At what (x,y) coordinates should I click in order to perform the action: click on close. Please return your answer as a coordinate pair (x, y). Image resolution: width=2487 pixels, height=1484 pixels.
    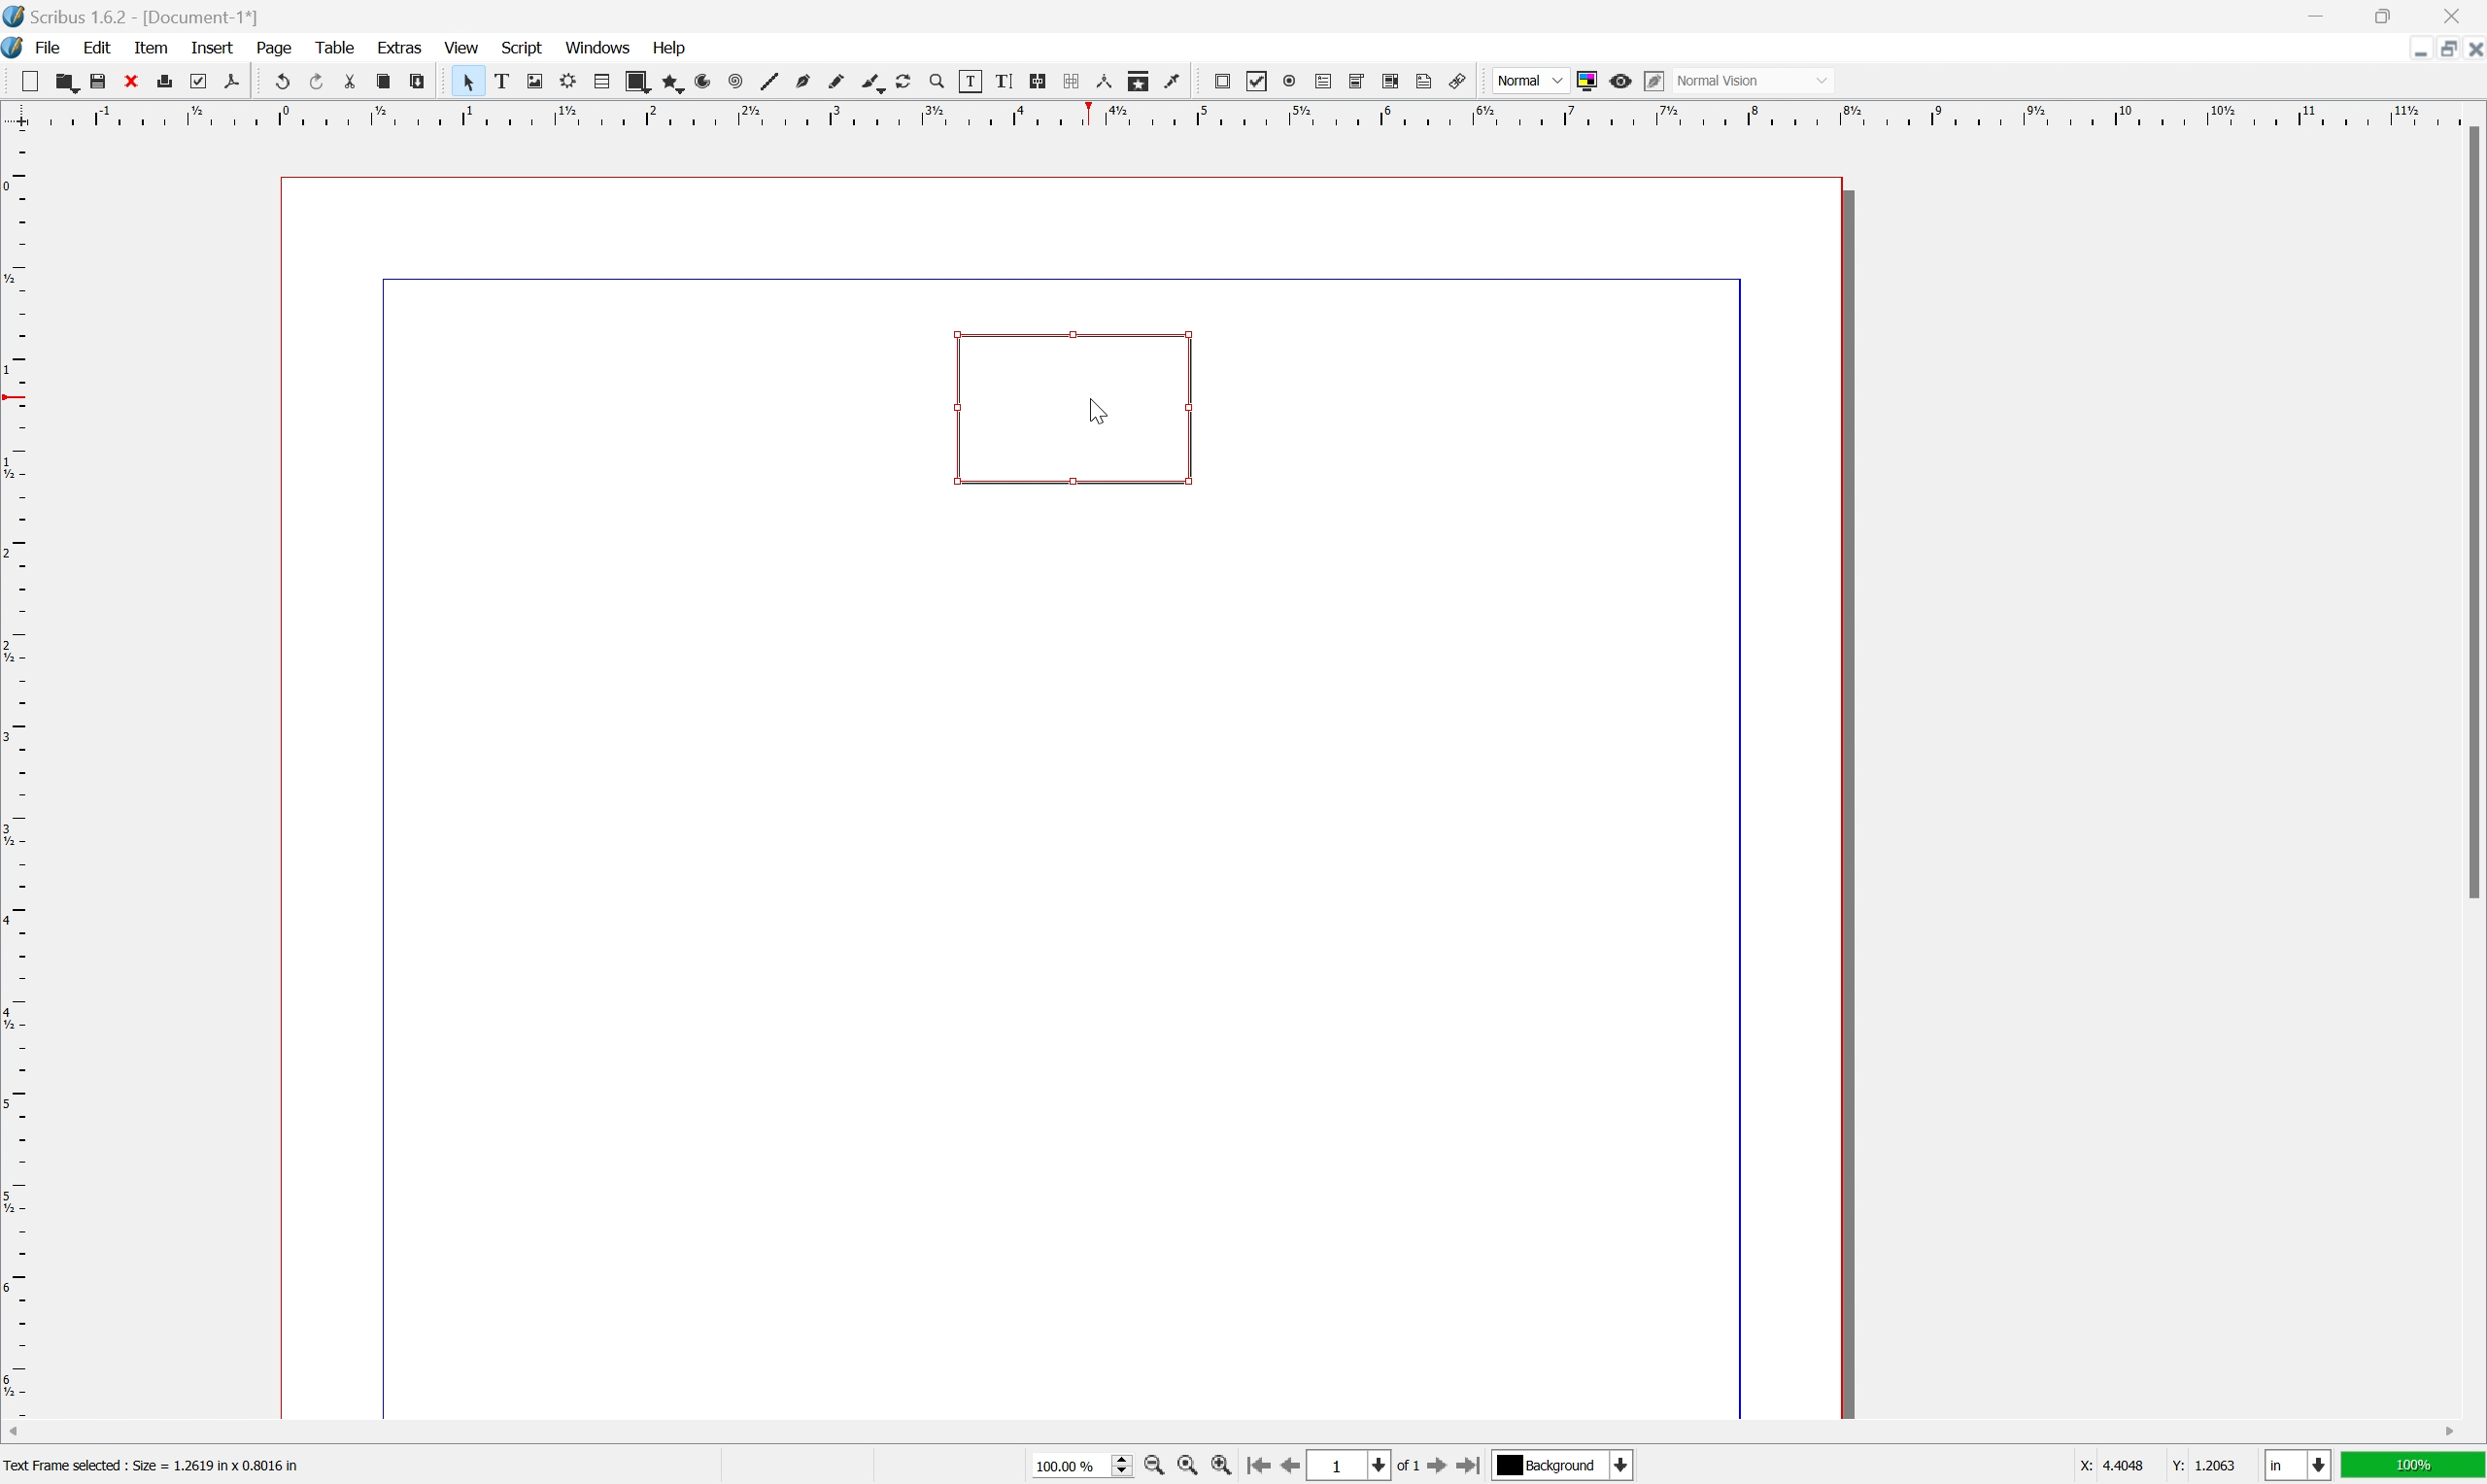
    Looking at the image, I should click on (2471, 49).